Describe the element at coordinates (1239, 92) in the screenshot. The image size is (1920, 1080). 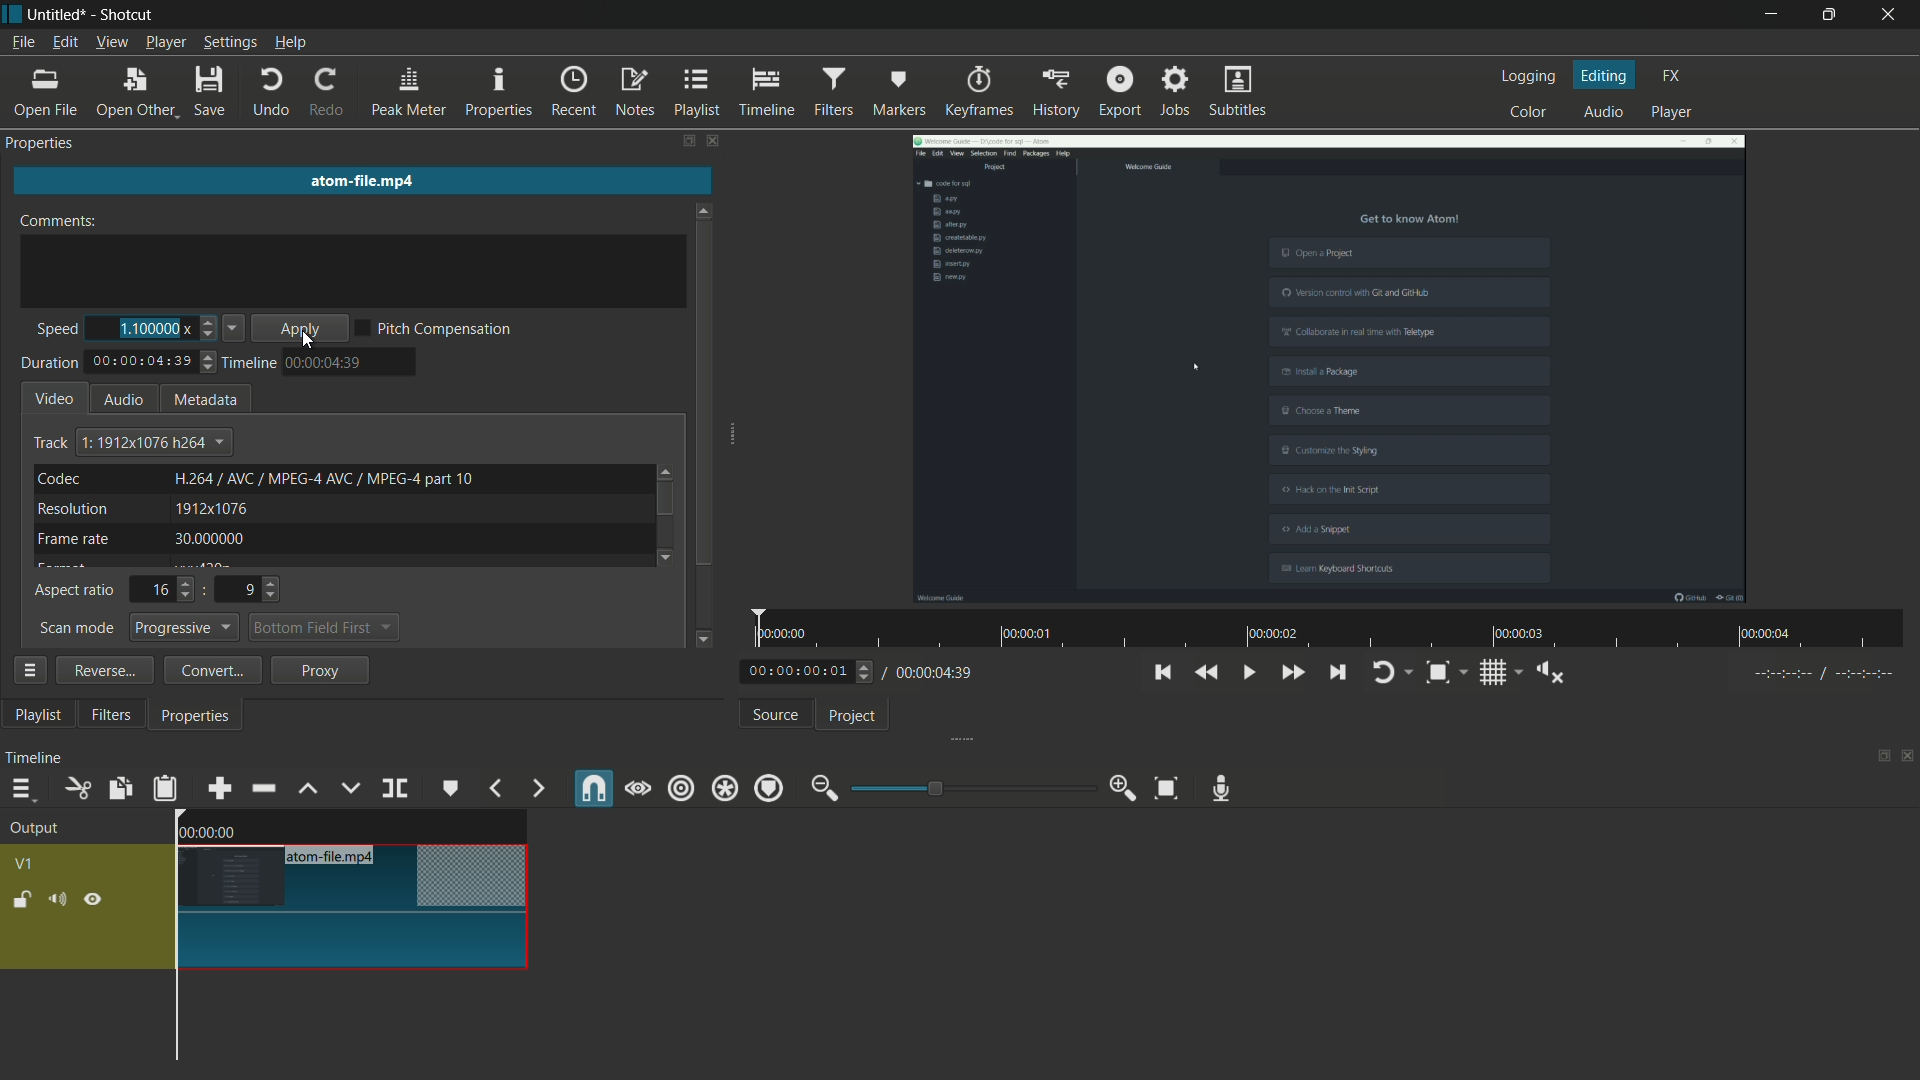
I see `subtitles` at that location.